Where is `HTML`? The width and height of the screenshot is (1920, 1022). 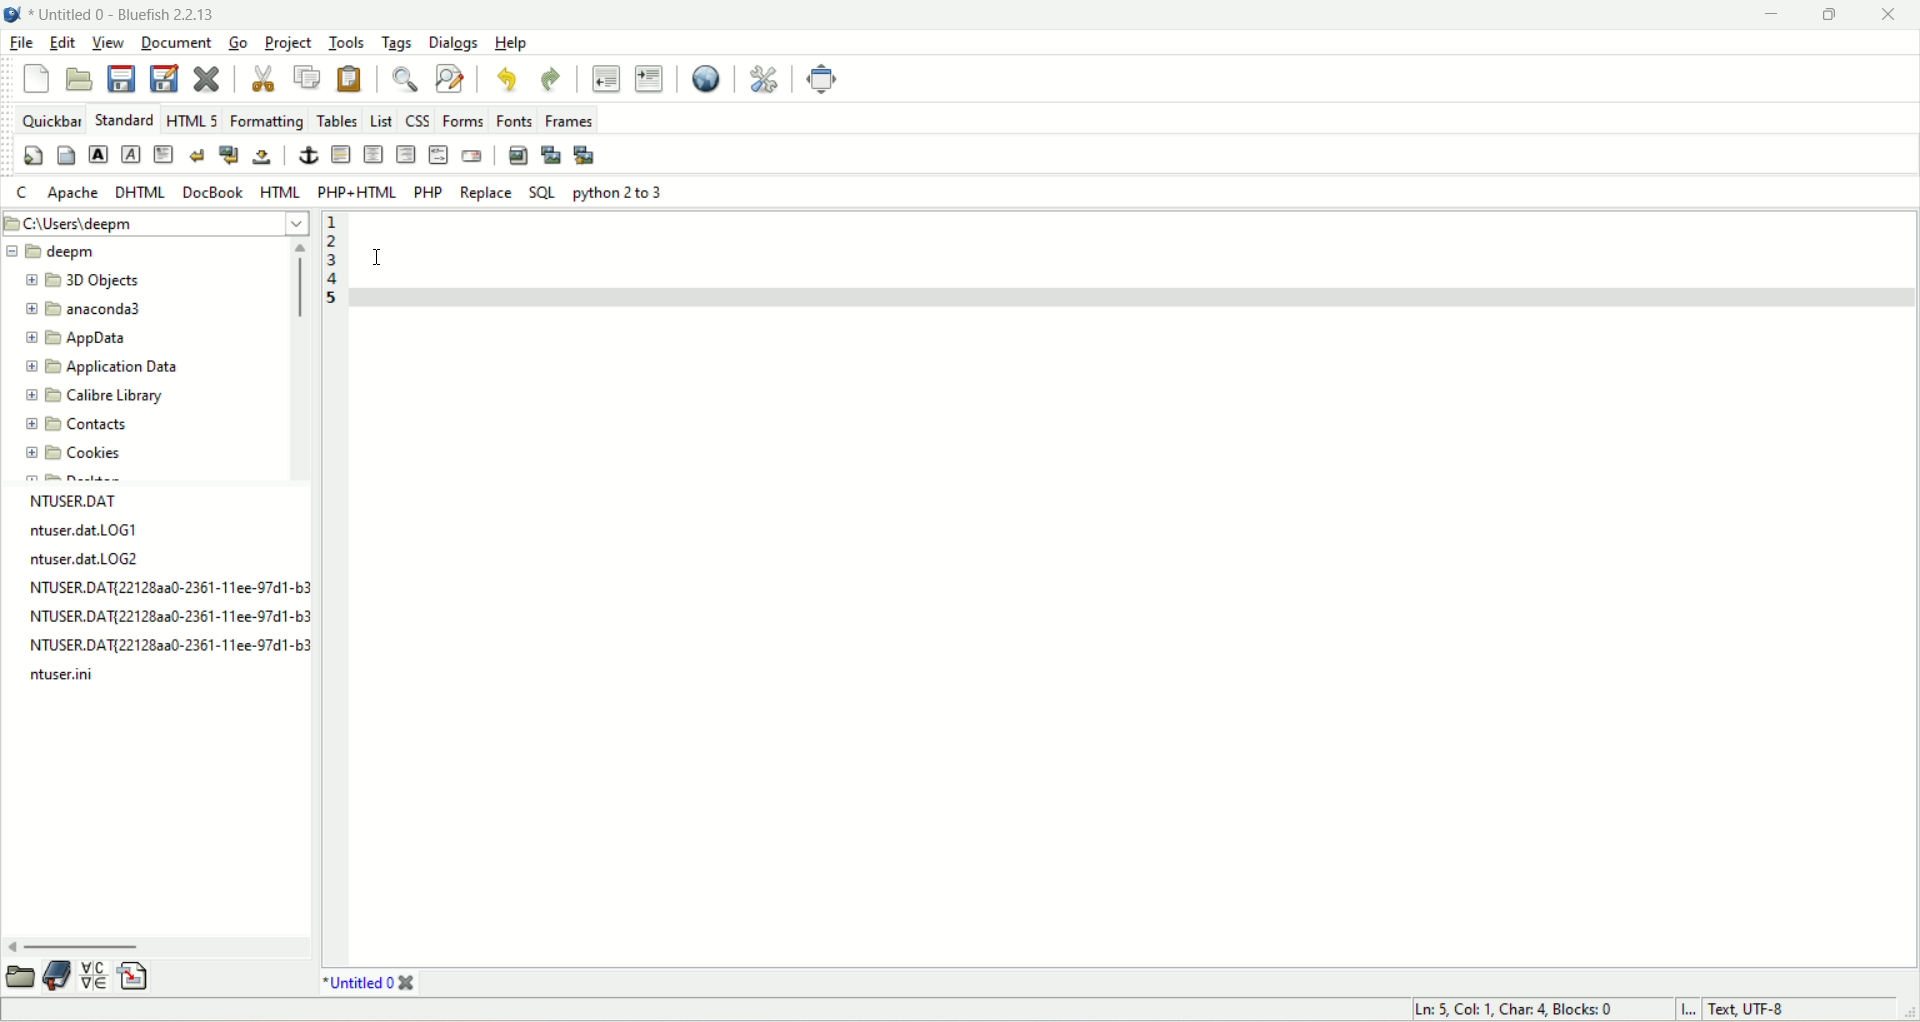
HTML is located at coordinates (284, 193).